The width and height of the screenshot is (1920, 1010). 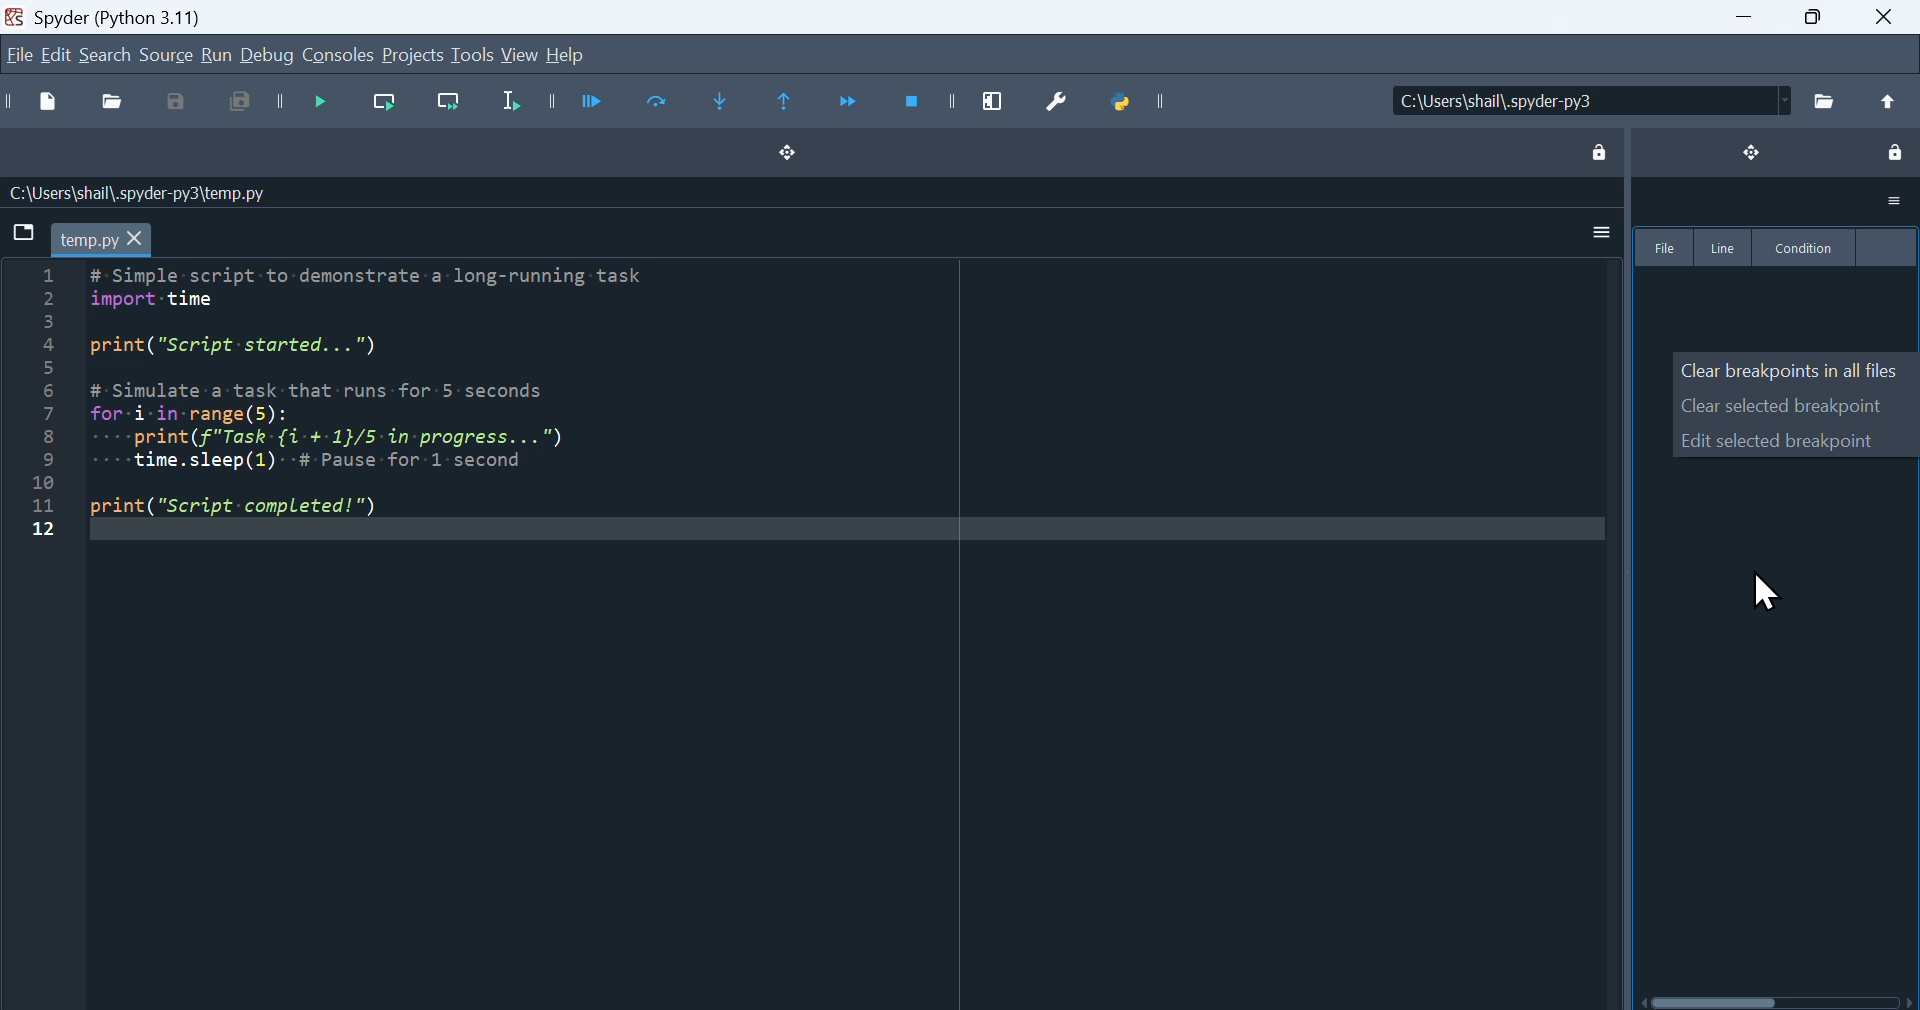 I want to click on Drag and Drop , so click(x=787, y=159).